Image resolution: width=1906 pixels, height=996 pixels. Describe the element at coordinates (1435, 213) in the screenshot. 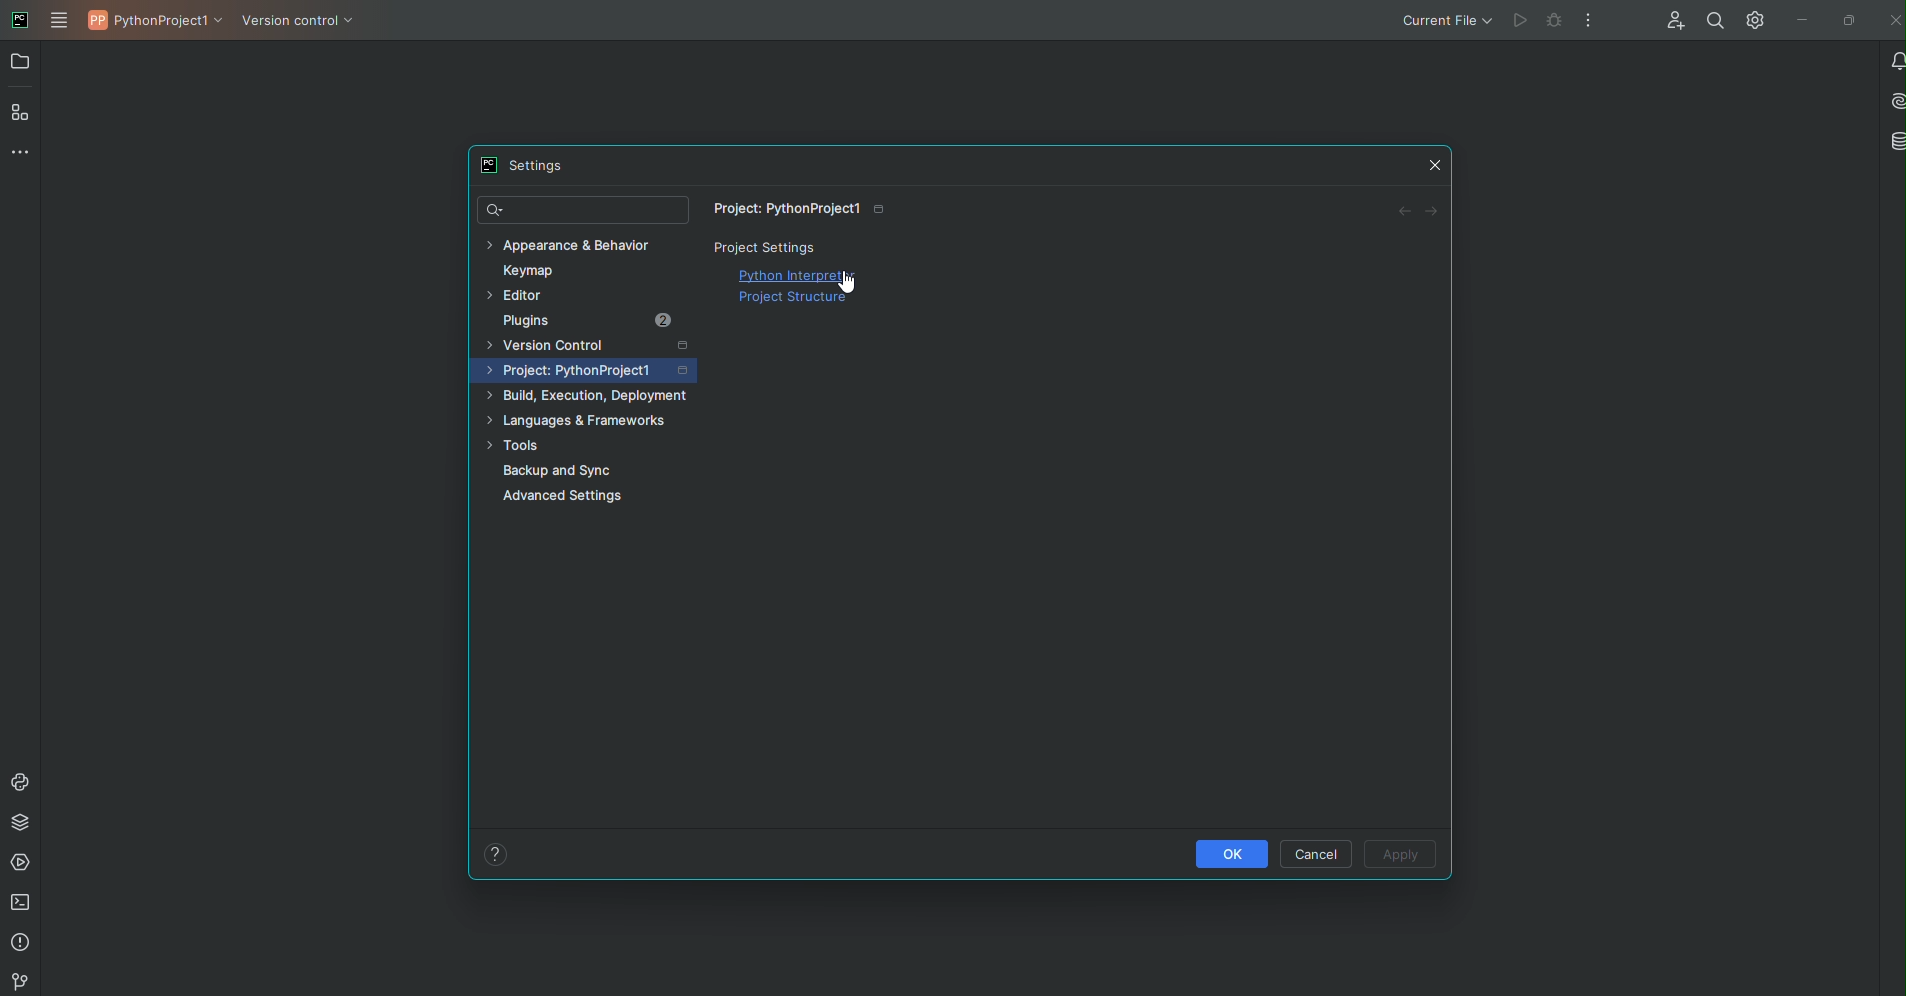

I see `Forward` at that location.